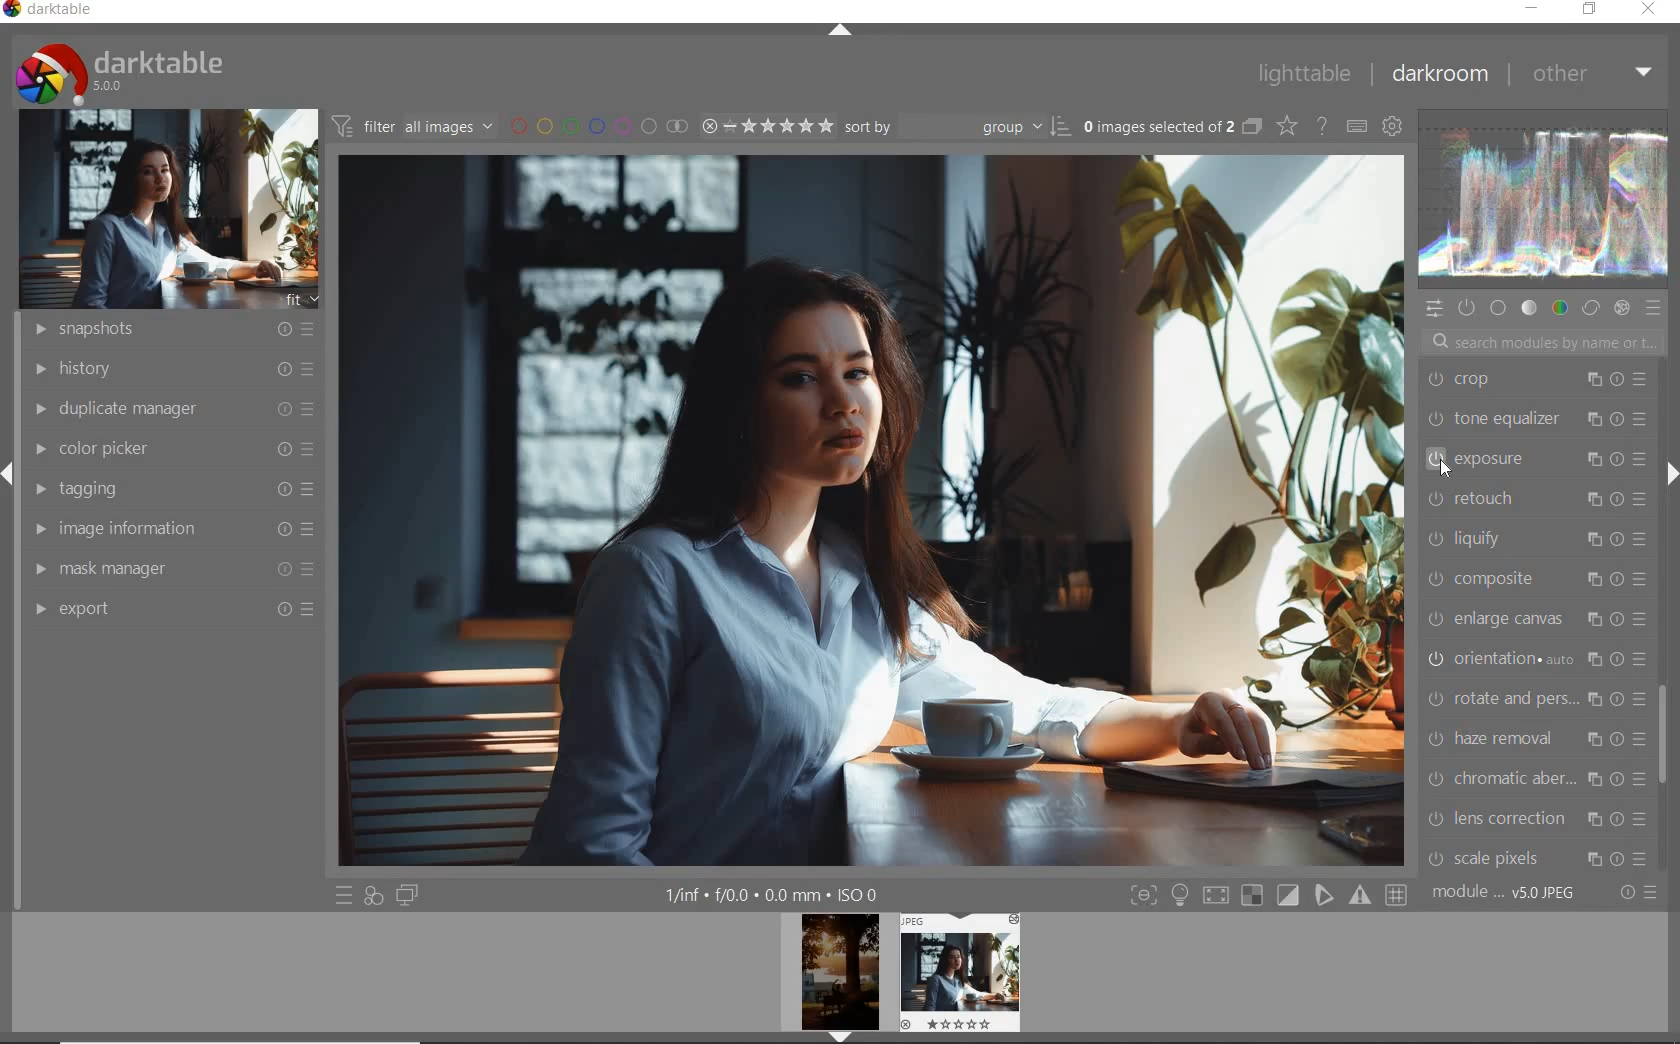 The height and width of the screenshot is (1044, 1680). Describe the element at coordinates (1670, 474) in the screenshot. I see `EXPAND/COLLAPSE` at that location.